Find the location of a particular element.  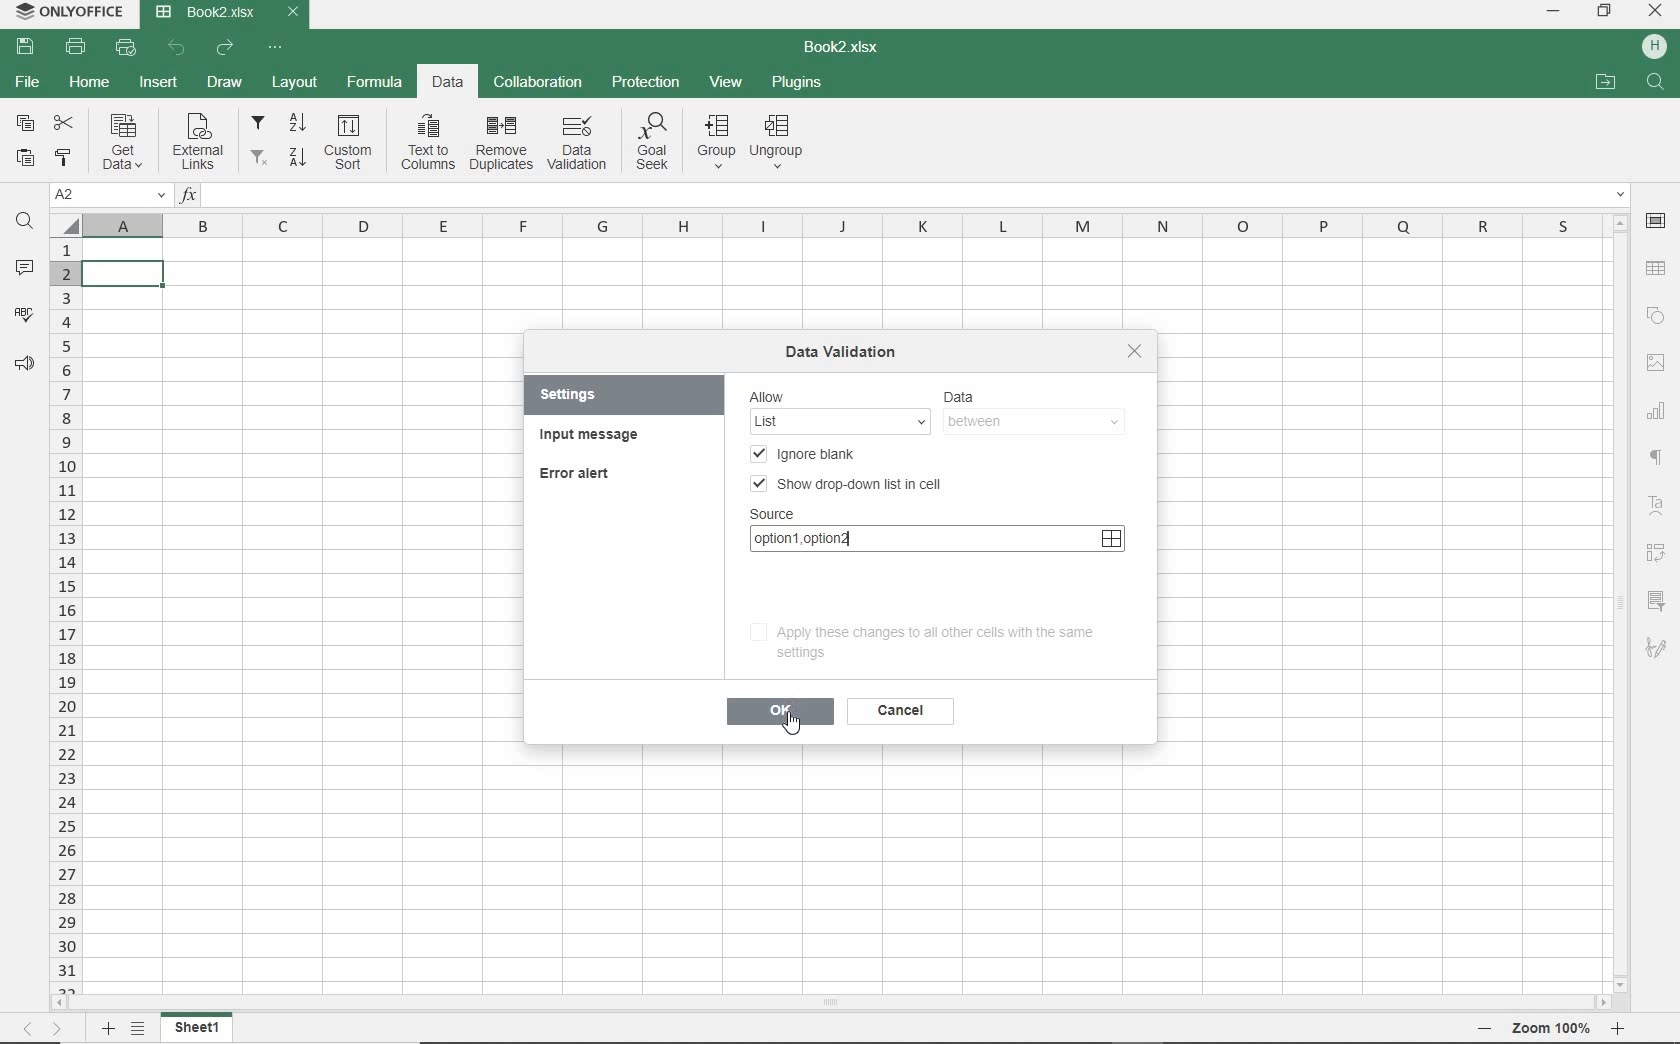

PRINT is located at coordinates (76, 48).